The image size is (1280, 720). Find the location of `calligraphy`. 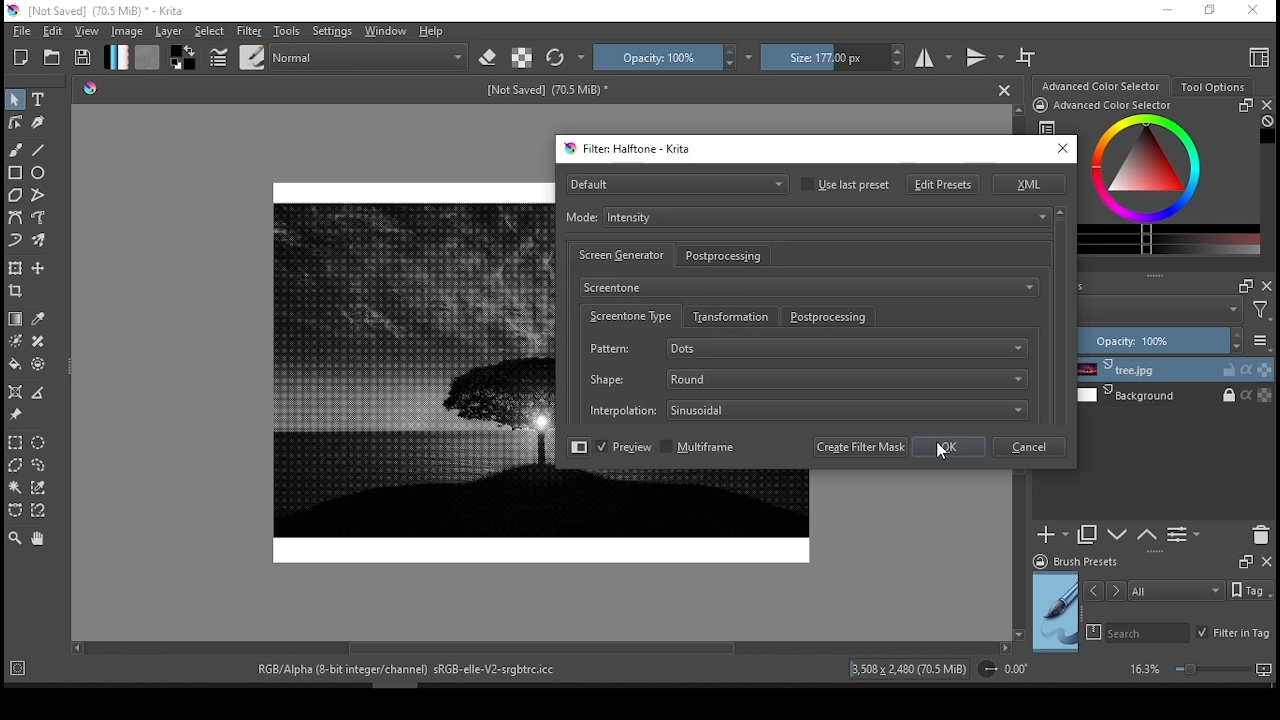

calligraphy is located at coordinates (38, 121).